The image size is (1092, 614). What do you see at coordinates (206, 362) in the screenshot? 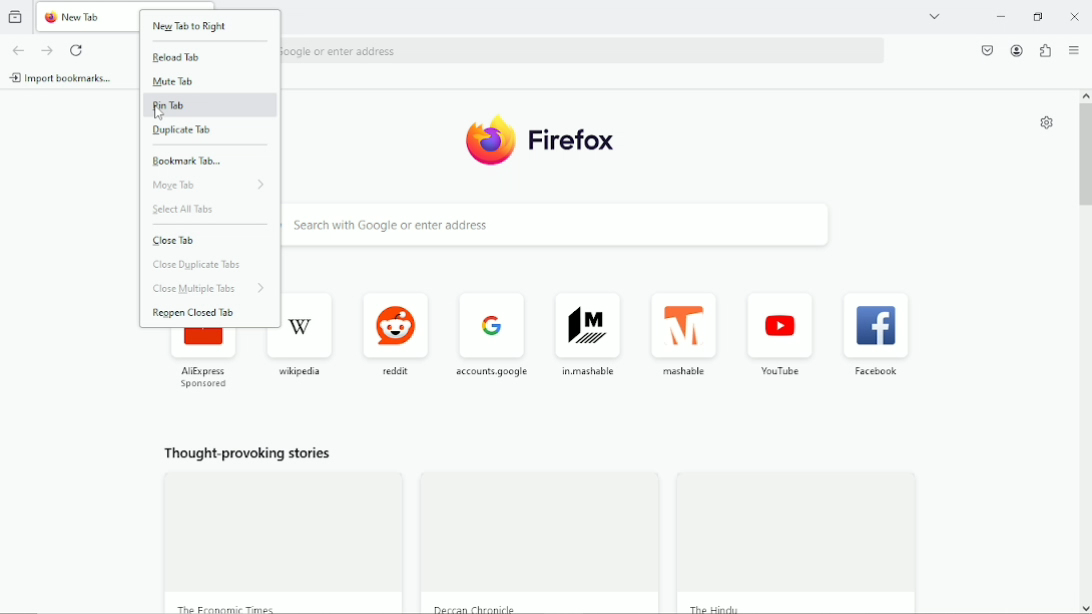
I see `AliExpress` at bounding box center [206, 362].